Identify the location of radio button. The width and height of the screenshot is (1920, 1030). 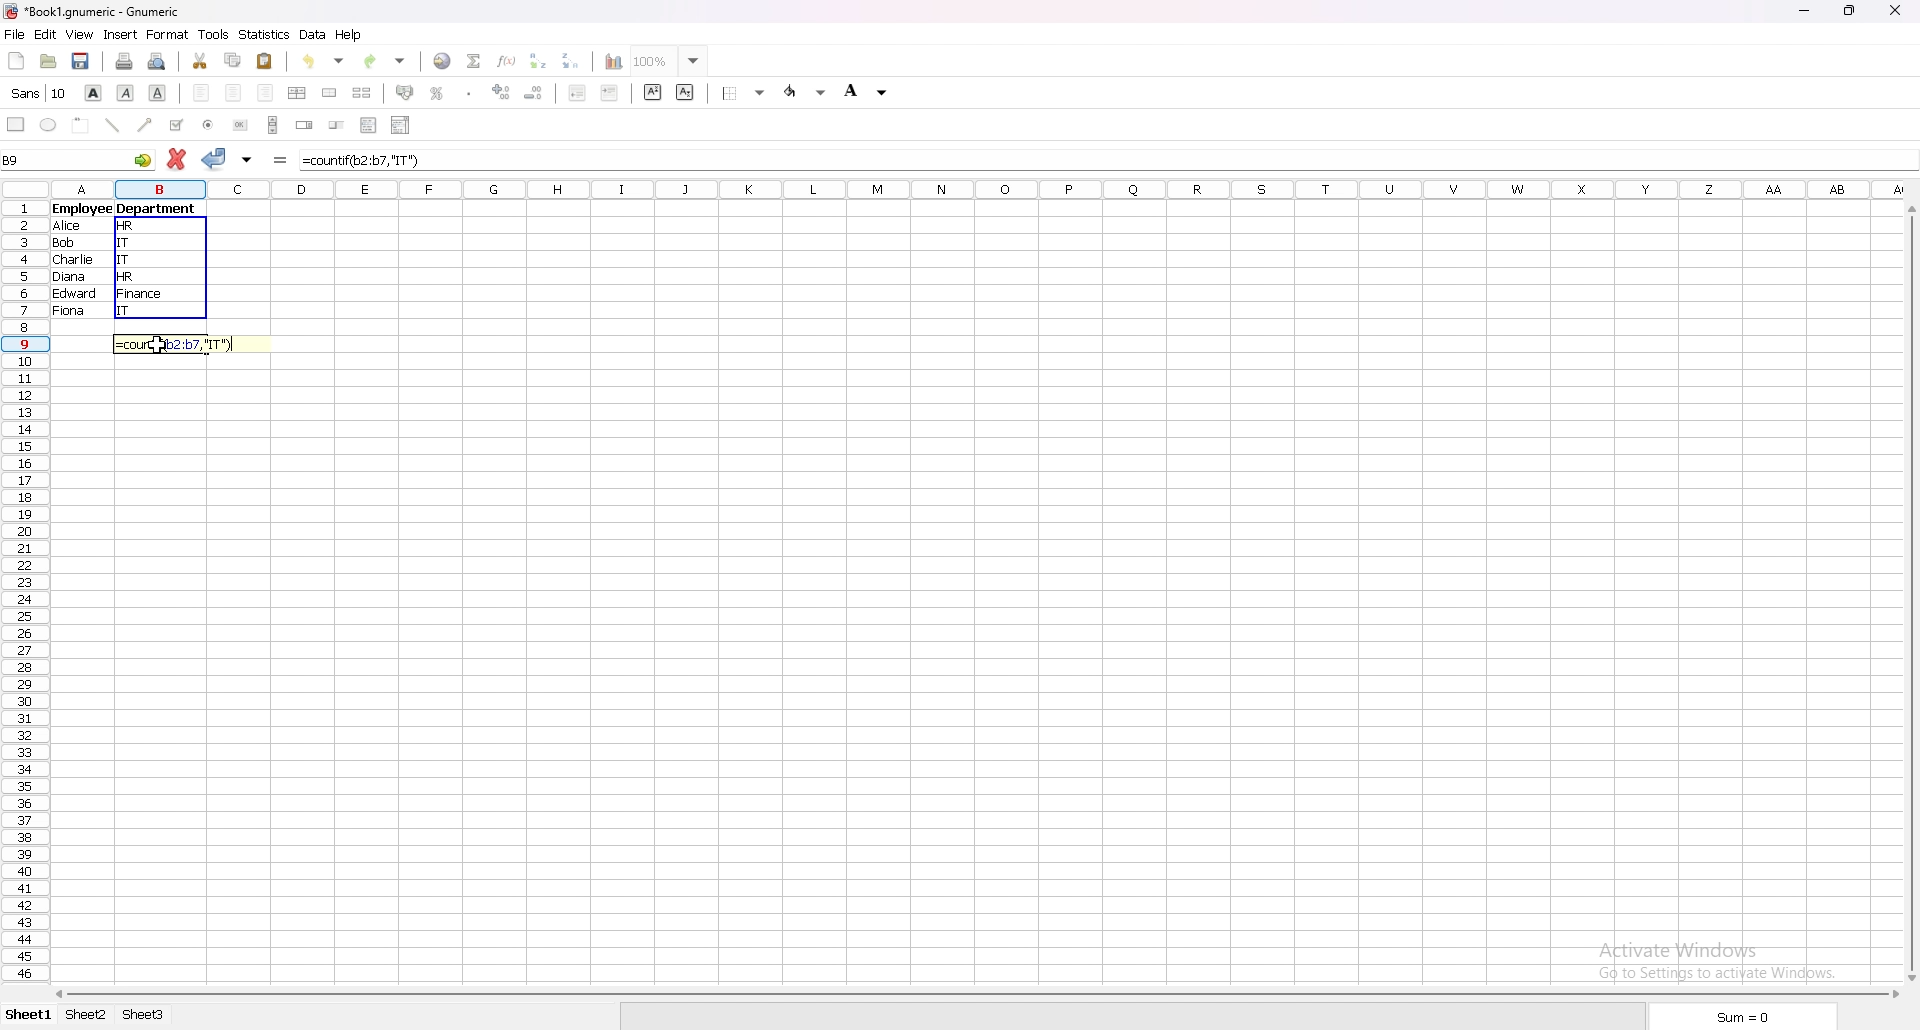
(208, 125).